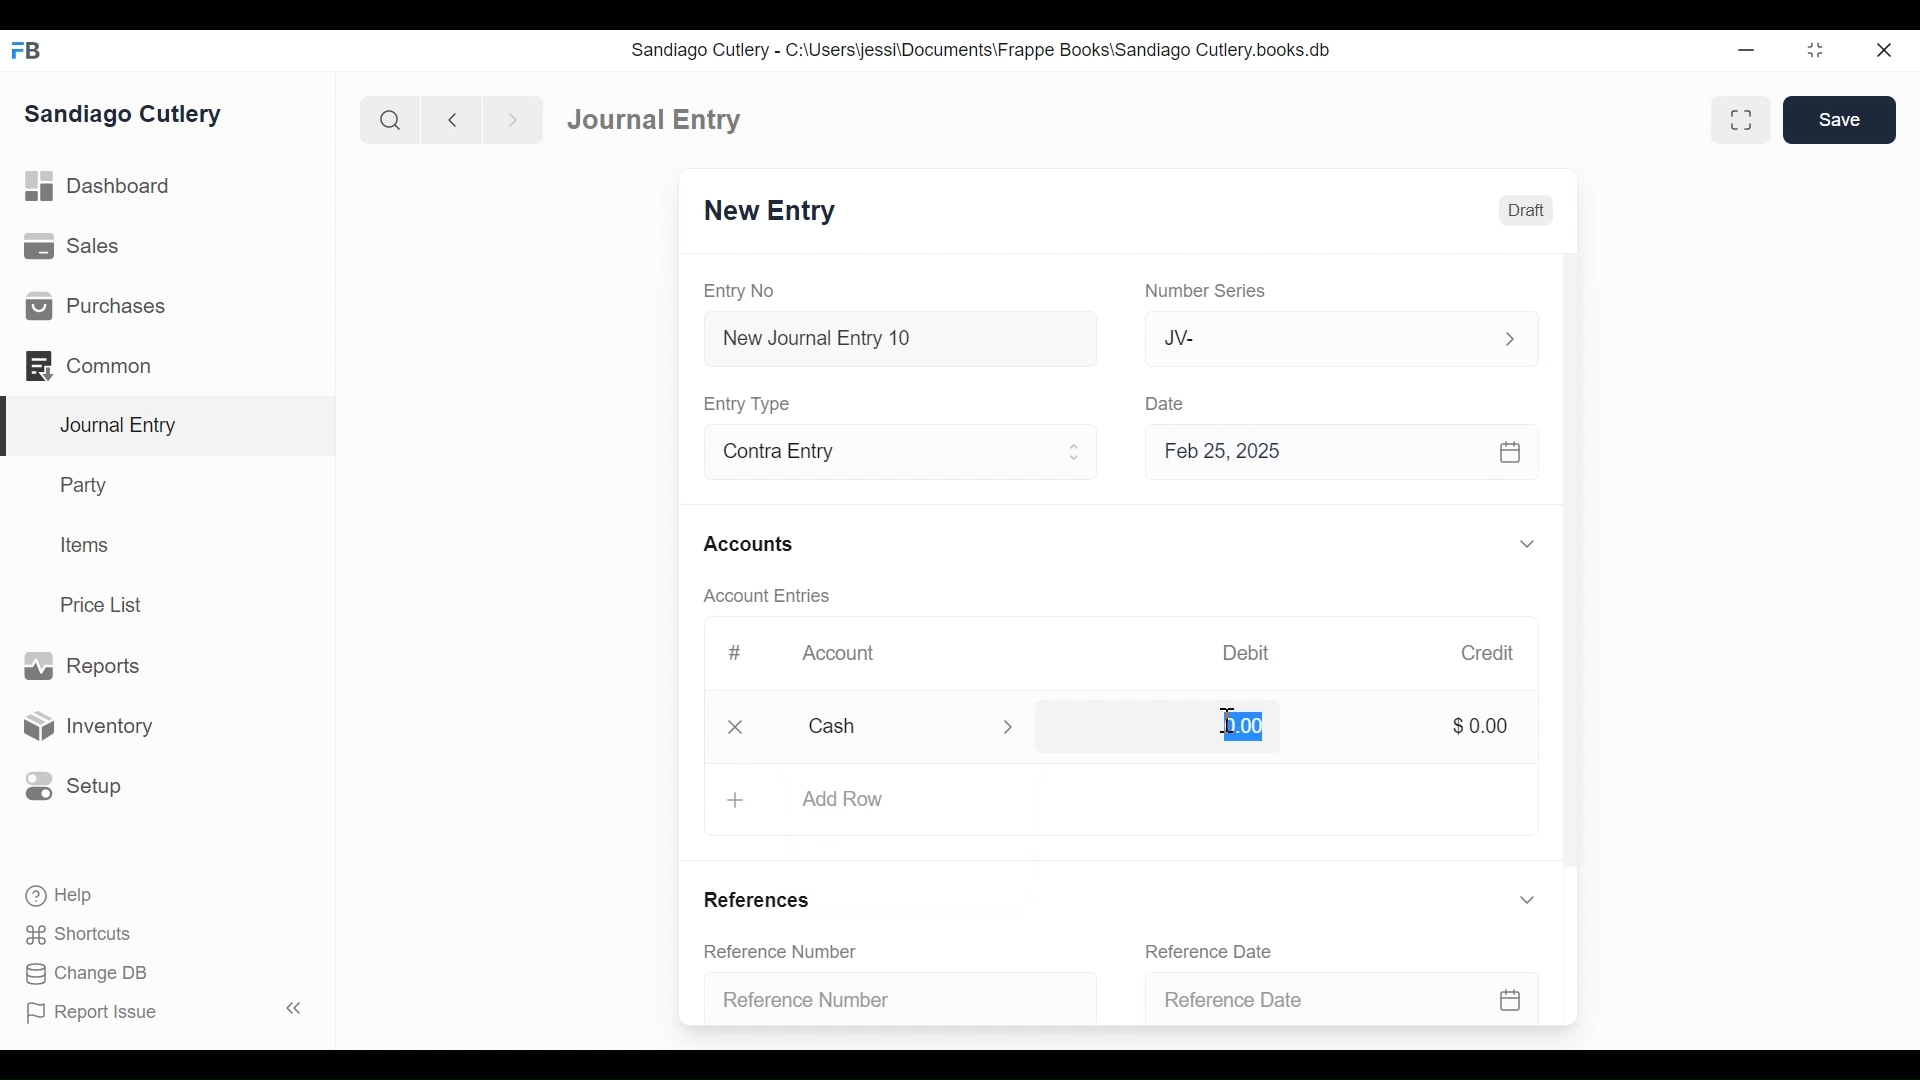 This screenshot has height=1080, width=1920. What do you see at coordinates (56, 893) in the screenshot?
I see `Help` at bounding box center [56, 893].